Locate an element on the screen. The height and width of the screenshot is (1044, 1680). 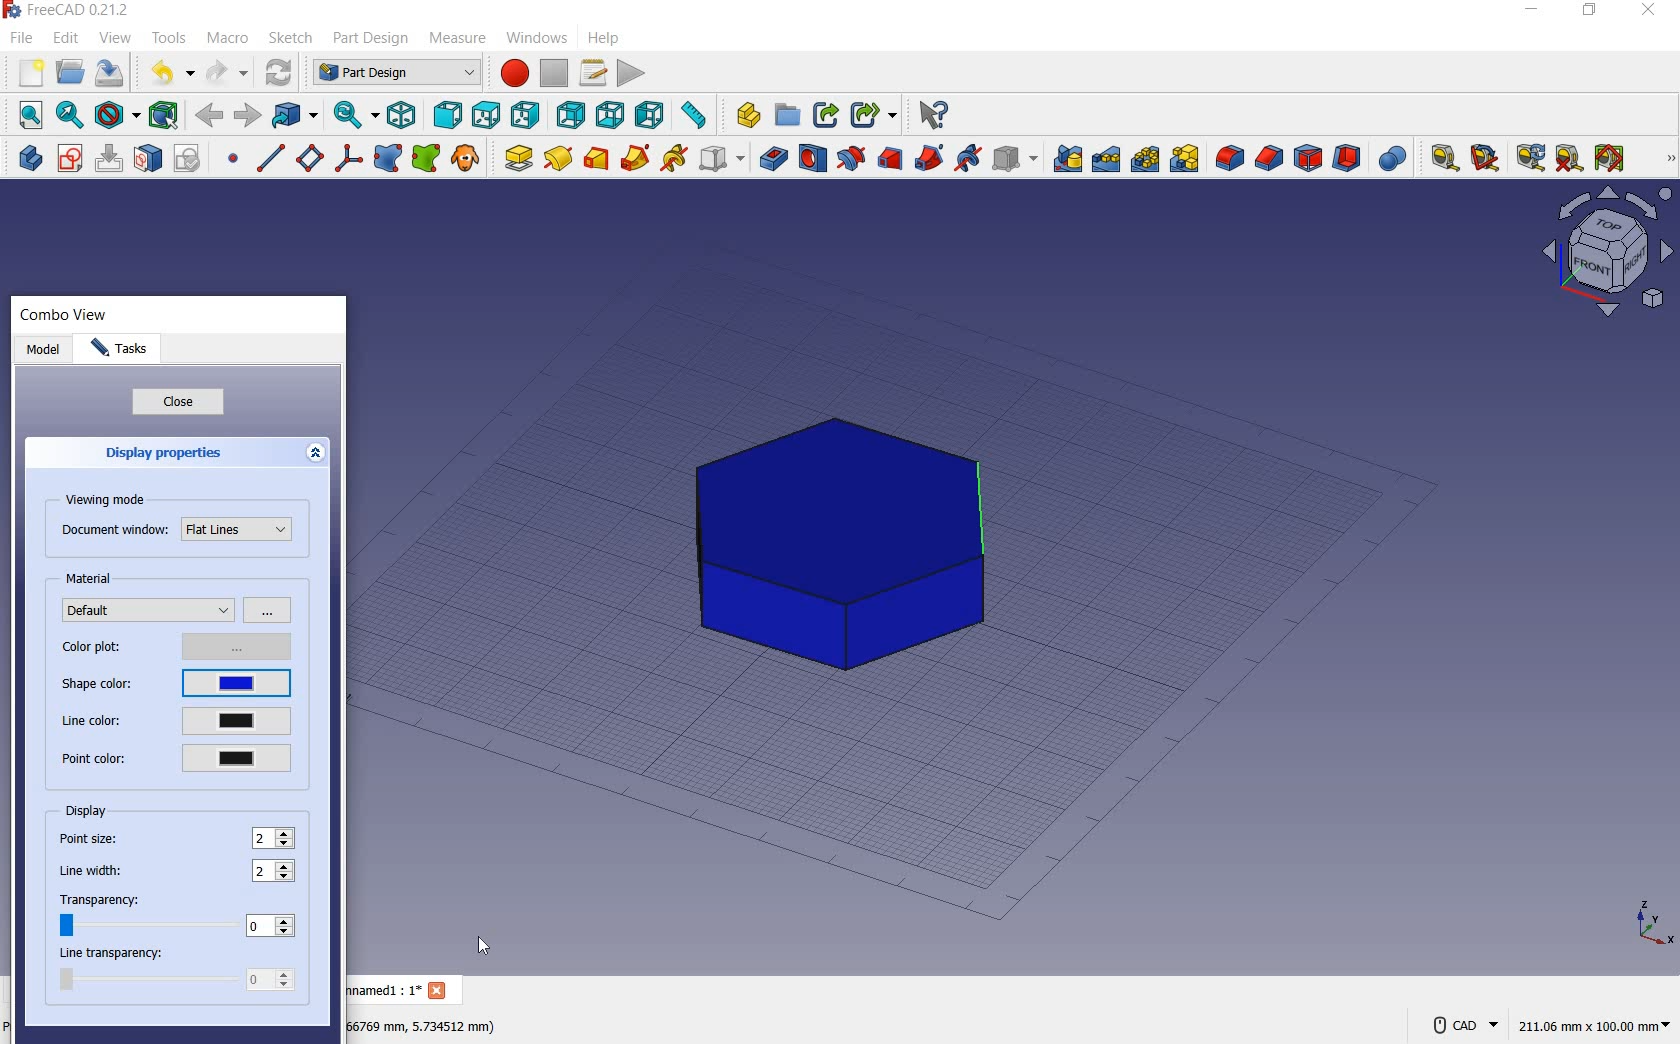
draft is located at coordinates (1308, 160).